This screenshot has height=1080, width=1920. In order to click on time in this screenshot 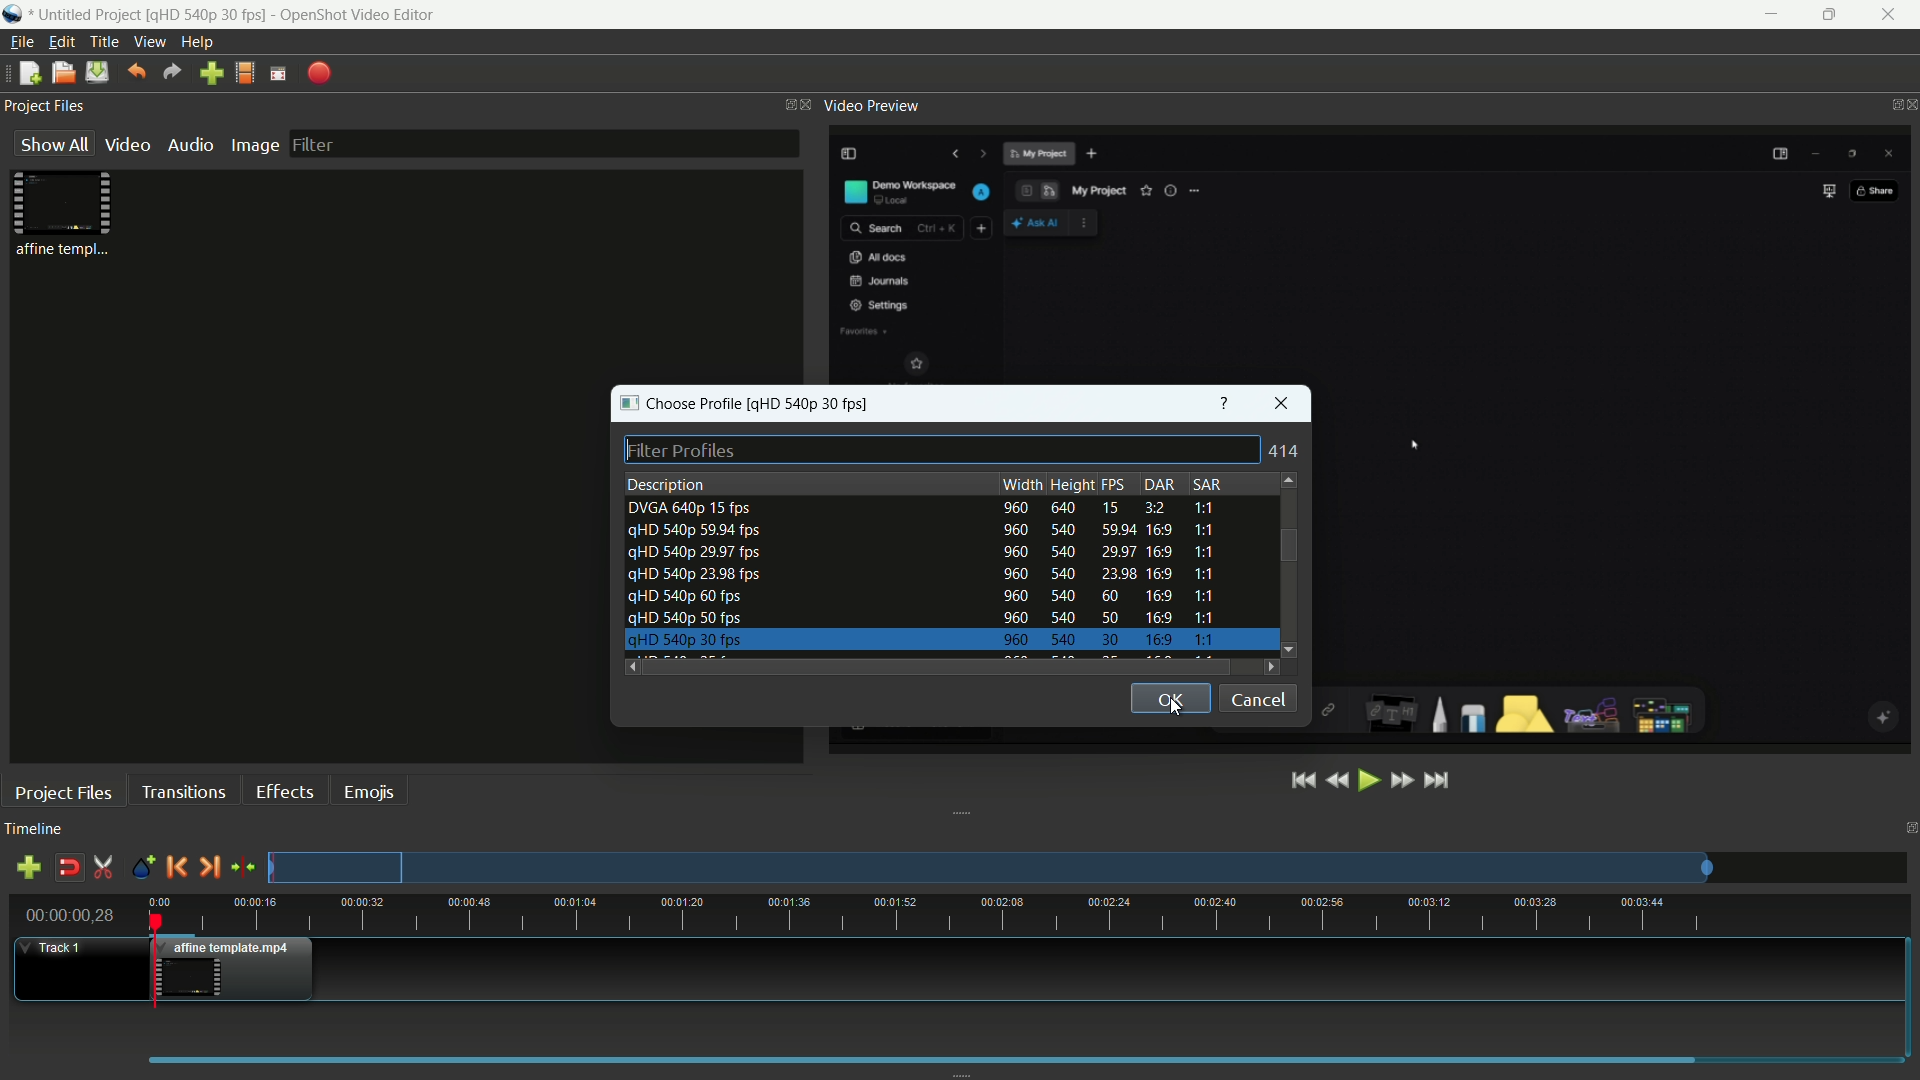, I will do `click(1034, 914)`.